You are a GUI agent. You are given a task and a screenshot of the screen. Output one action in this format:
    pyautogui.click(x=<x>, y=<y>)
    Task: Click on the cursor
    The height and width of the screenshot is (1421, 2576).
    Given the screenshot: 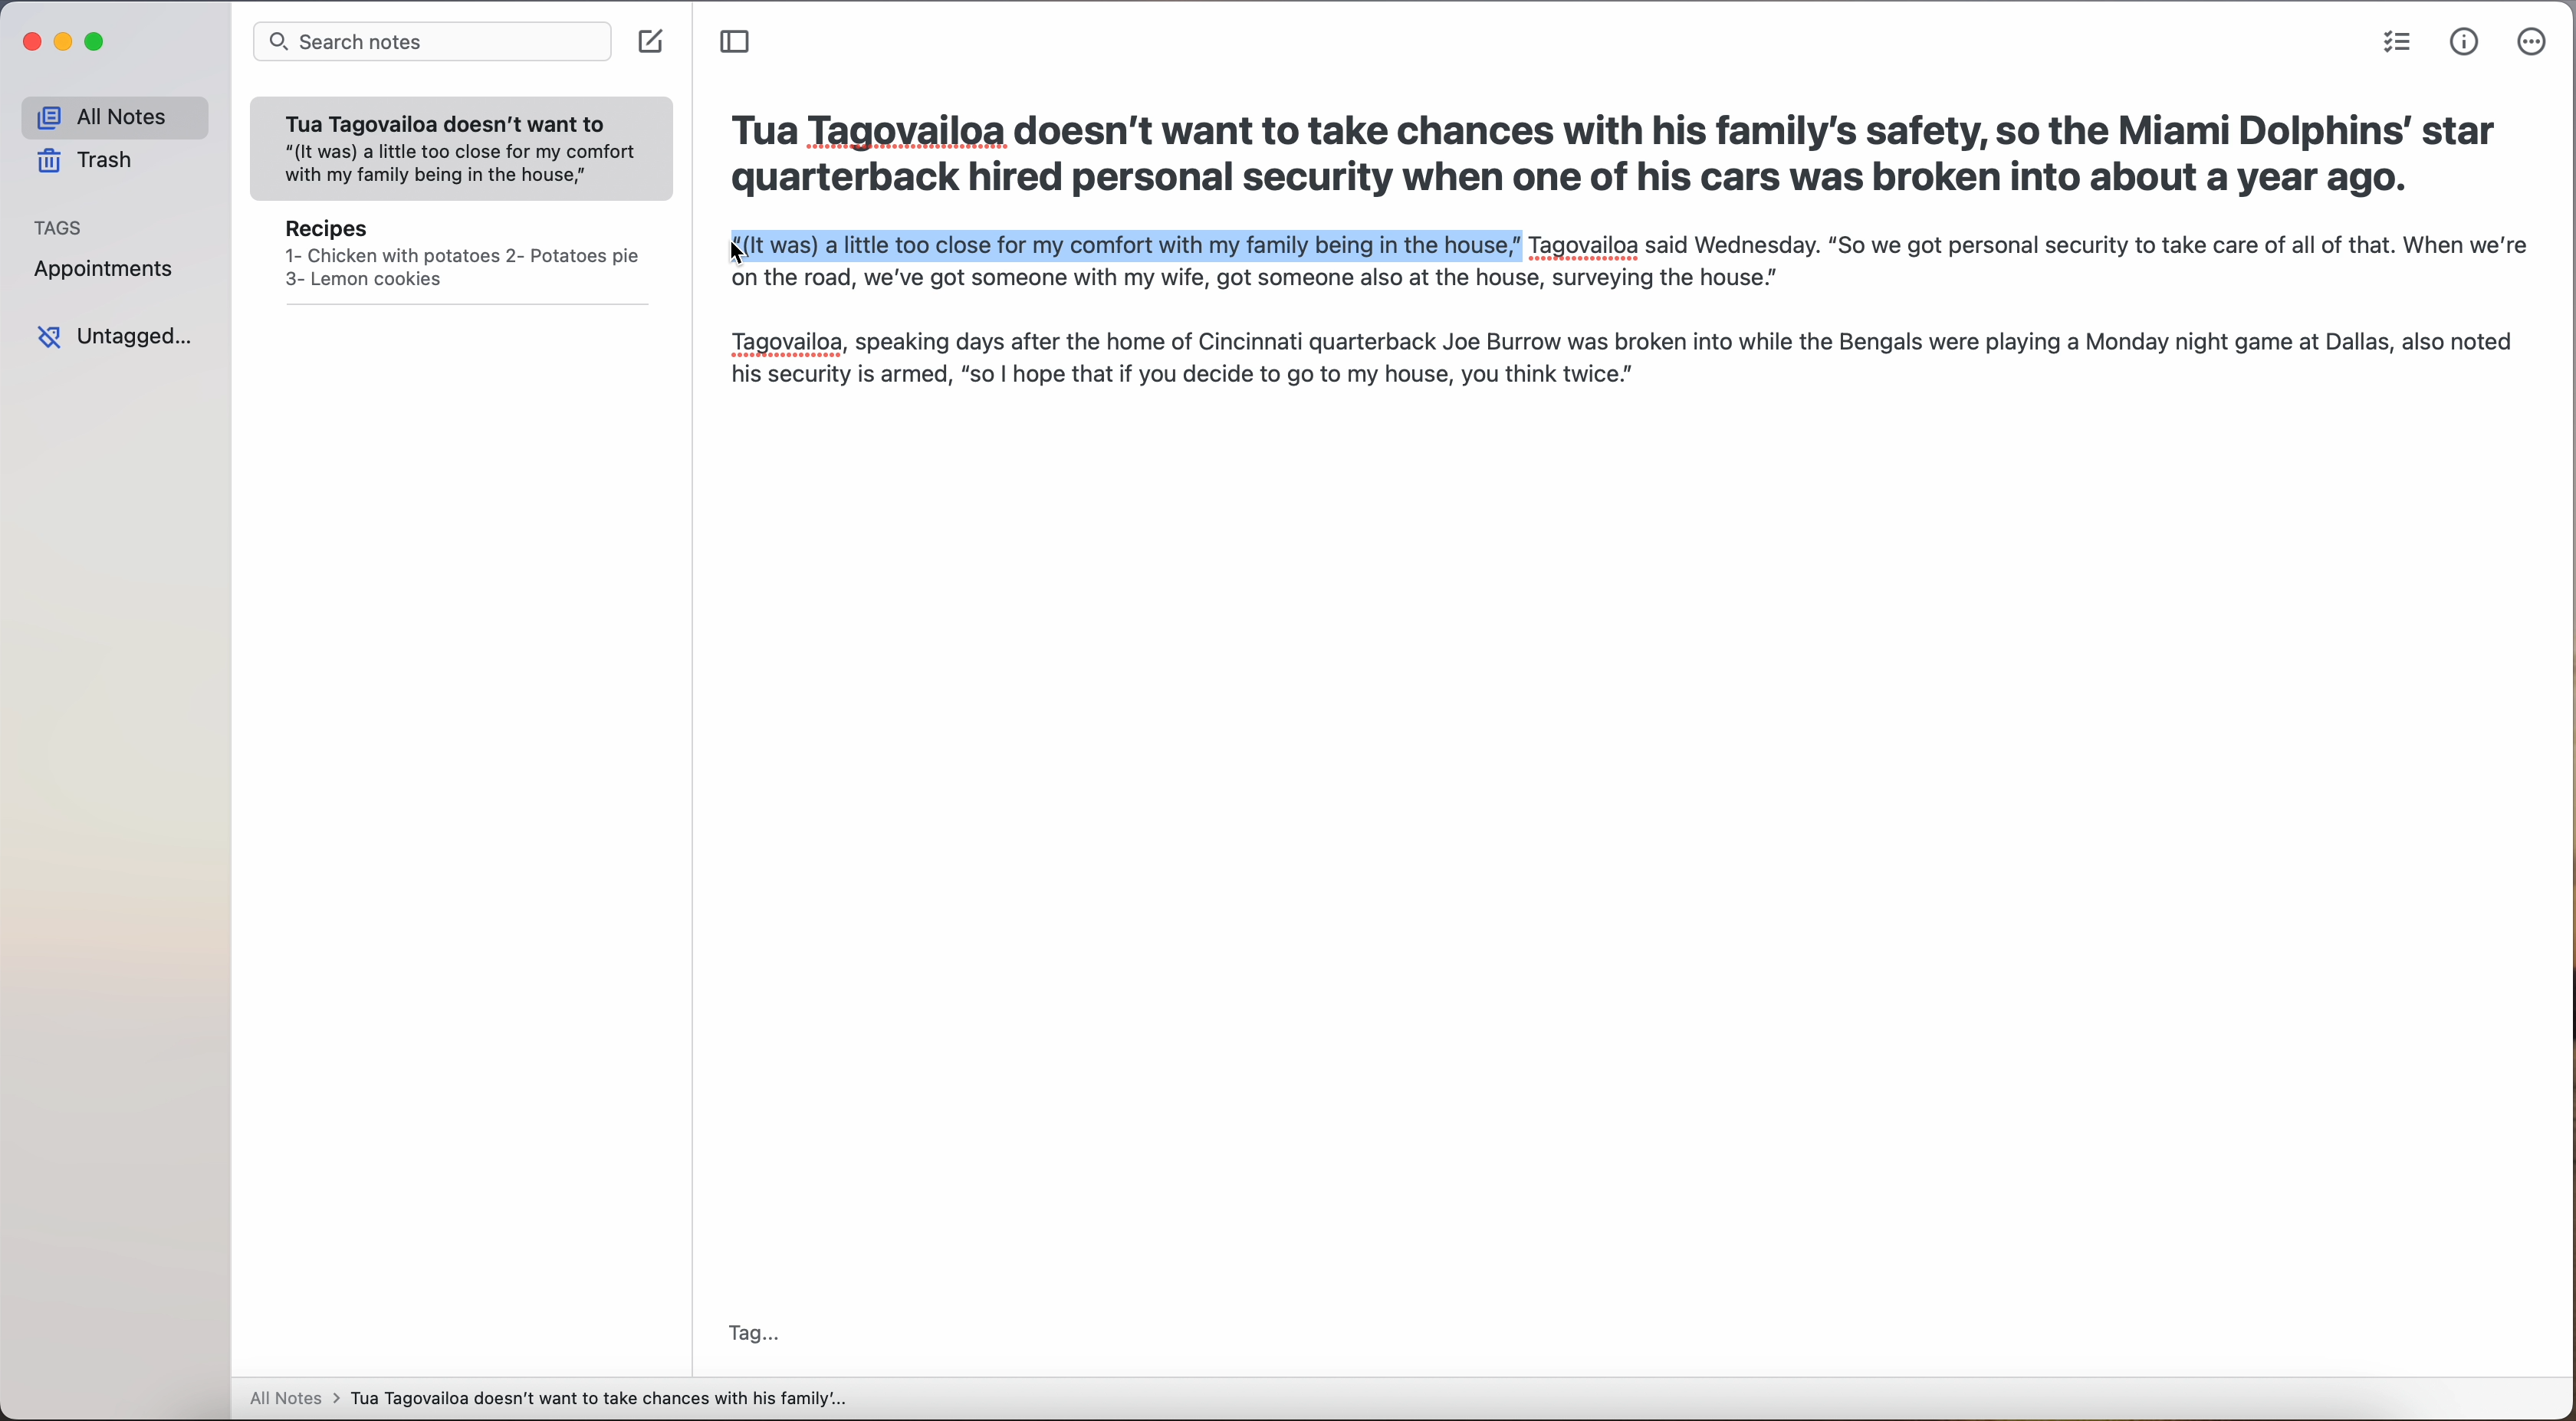 What is the action you would take?
    pyautogui.click(x=725, y=256)
    